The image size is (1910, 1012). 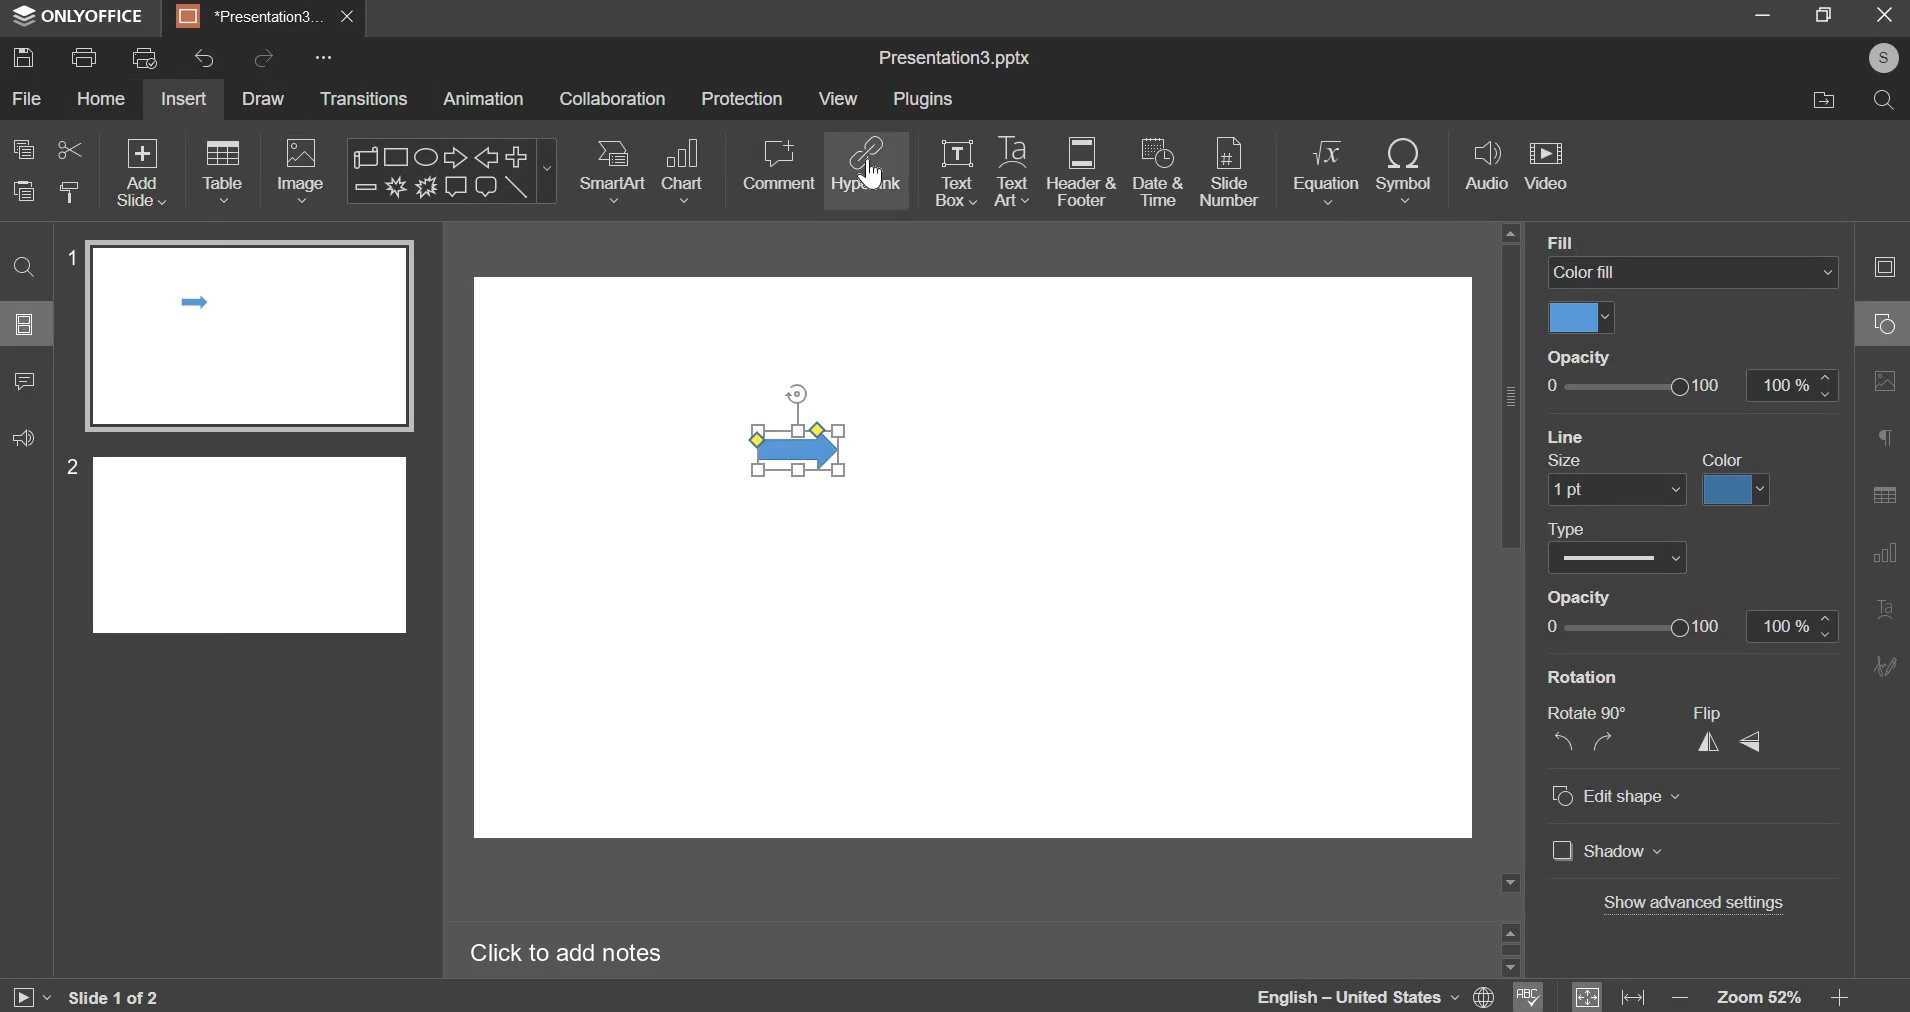 I want to click on minus, so click(x=364, y=186).